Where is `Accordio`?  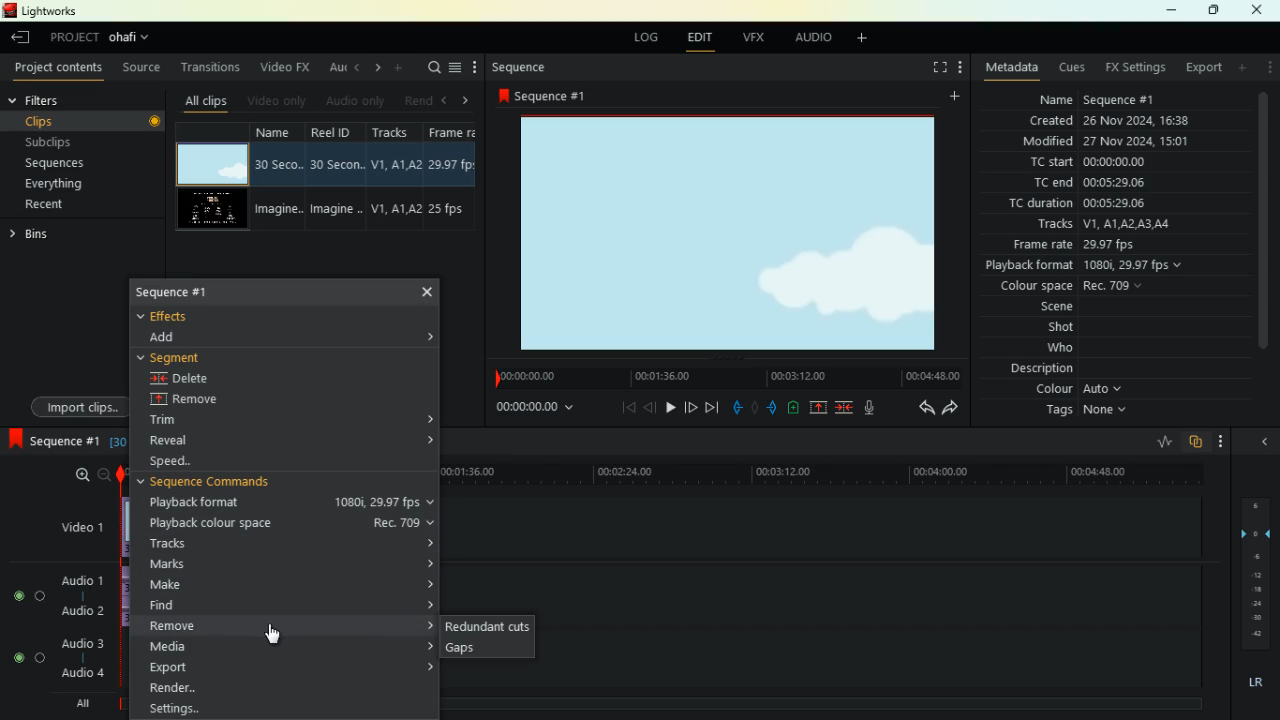
Accordio is located at coordinates (431, 335).